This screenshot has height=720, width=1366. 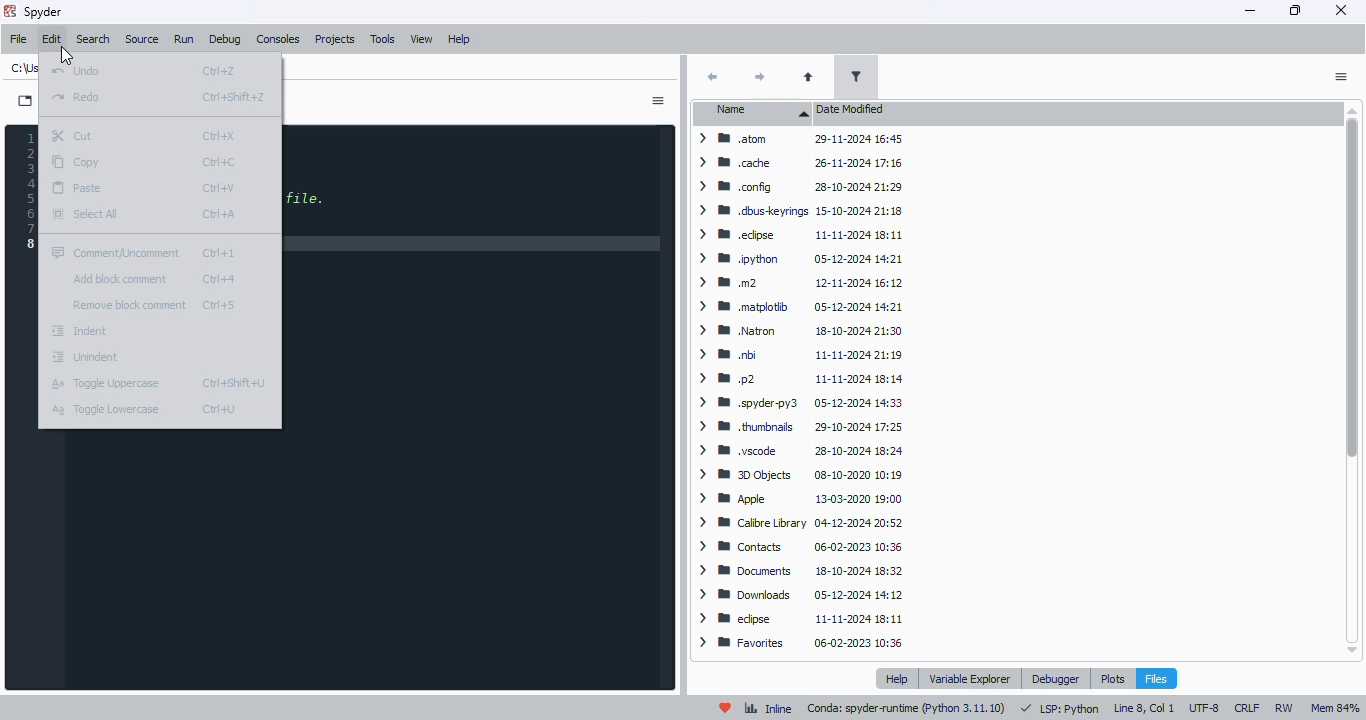 I want to click on options, so click(x=657, y=101).